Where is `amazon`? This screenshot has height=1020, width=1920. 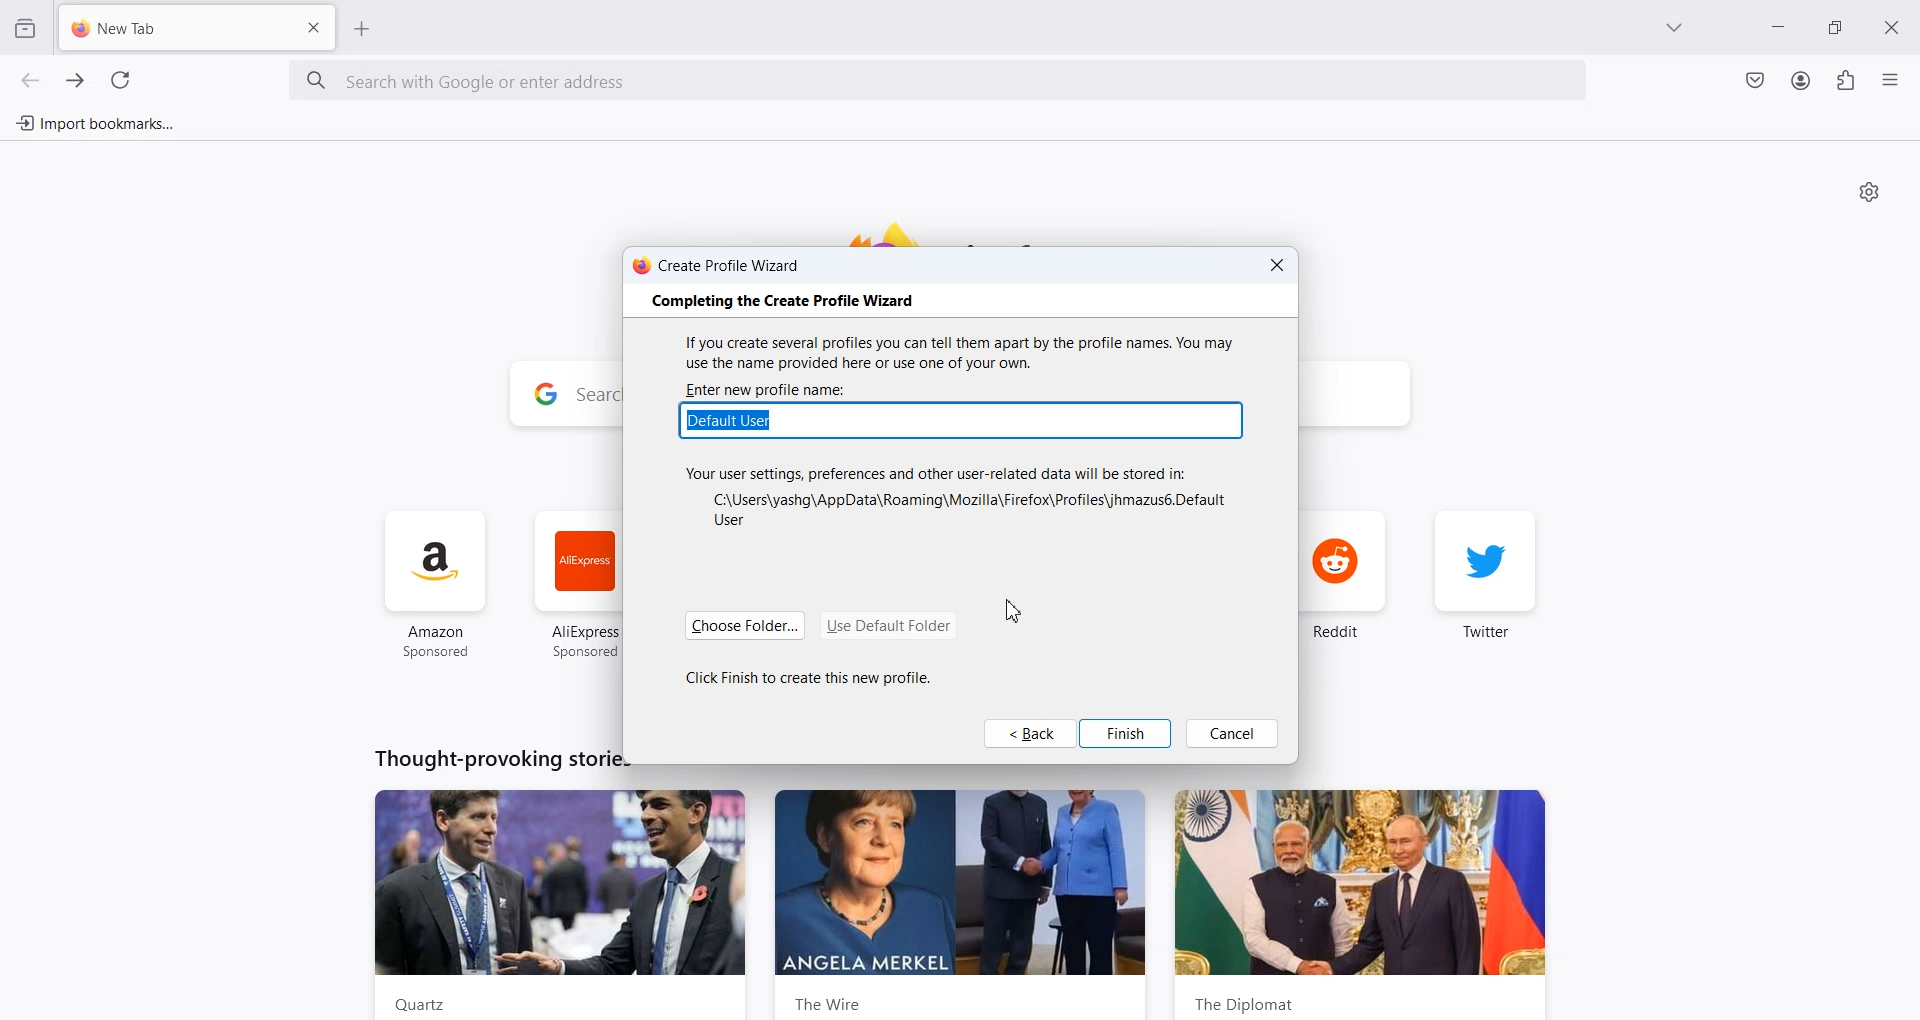
amazon is located at coordinates (439, 584).